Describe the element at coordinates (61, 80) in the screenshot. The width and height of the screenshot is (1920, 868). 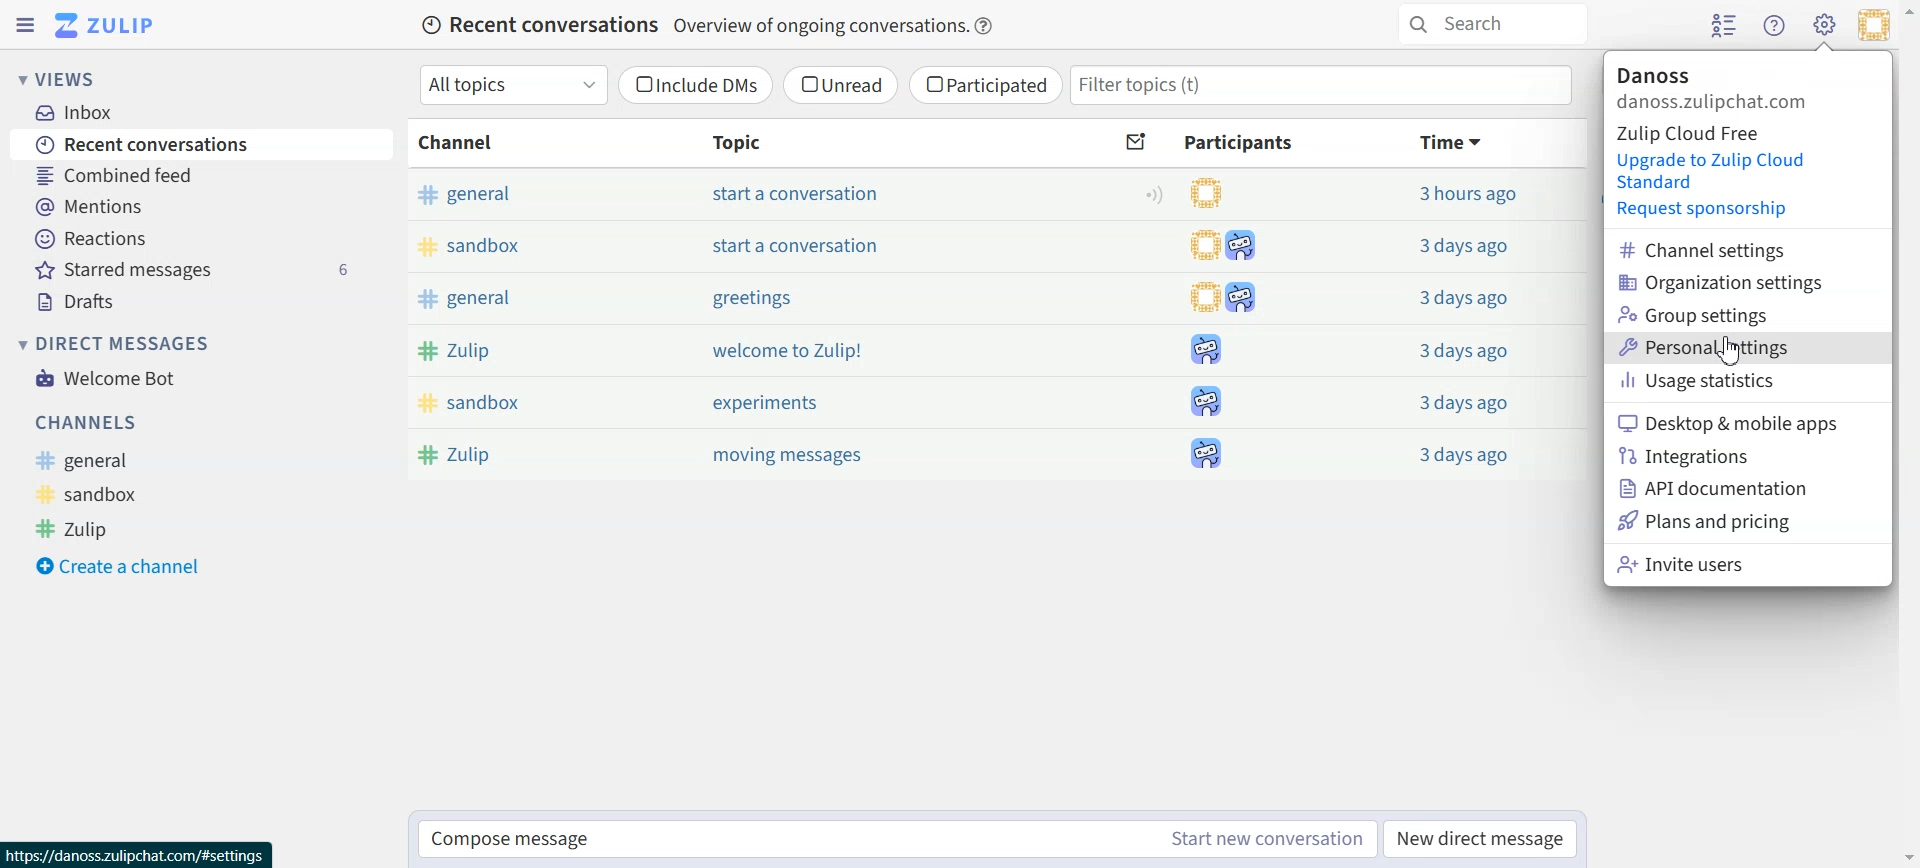
I see `Views` at that location.